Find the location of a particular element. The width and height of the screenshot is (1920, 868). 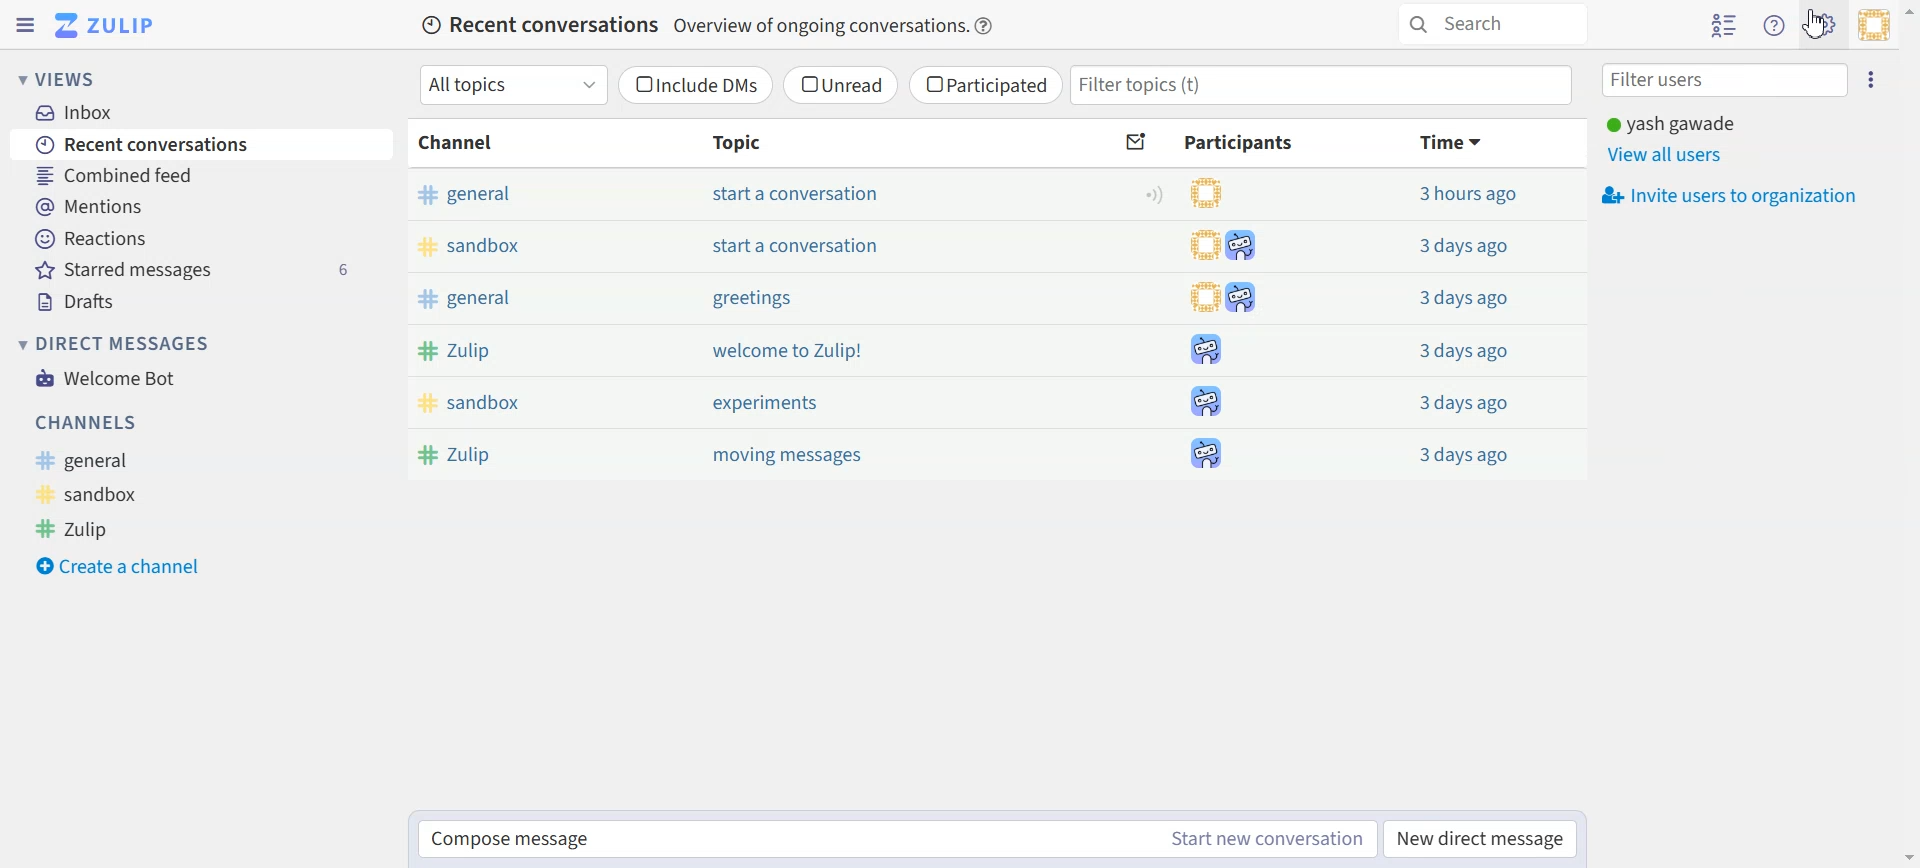

Starred messages is located at coordinates (204, 269).